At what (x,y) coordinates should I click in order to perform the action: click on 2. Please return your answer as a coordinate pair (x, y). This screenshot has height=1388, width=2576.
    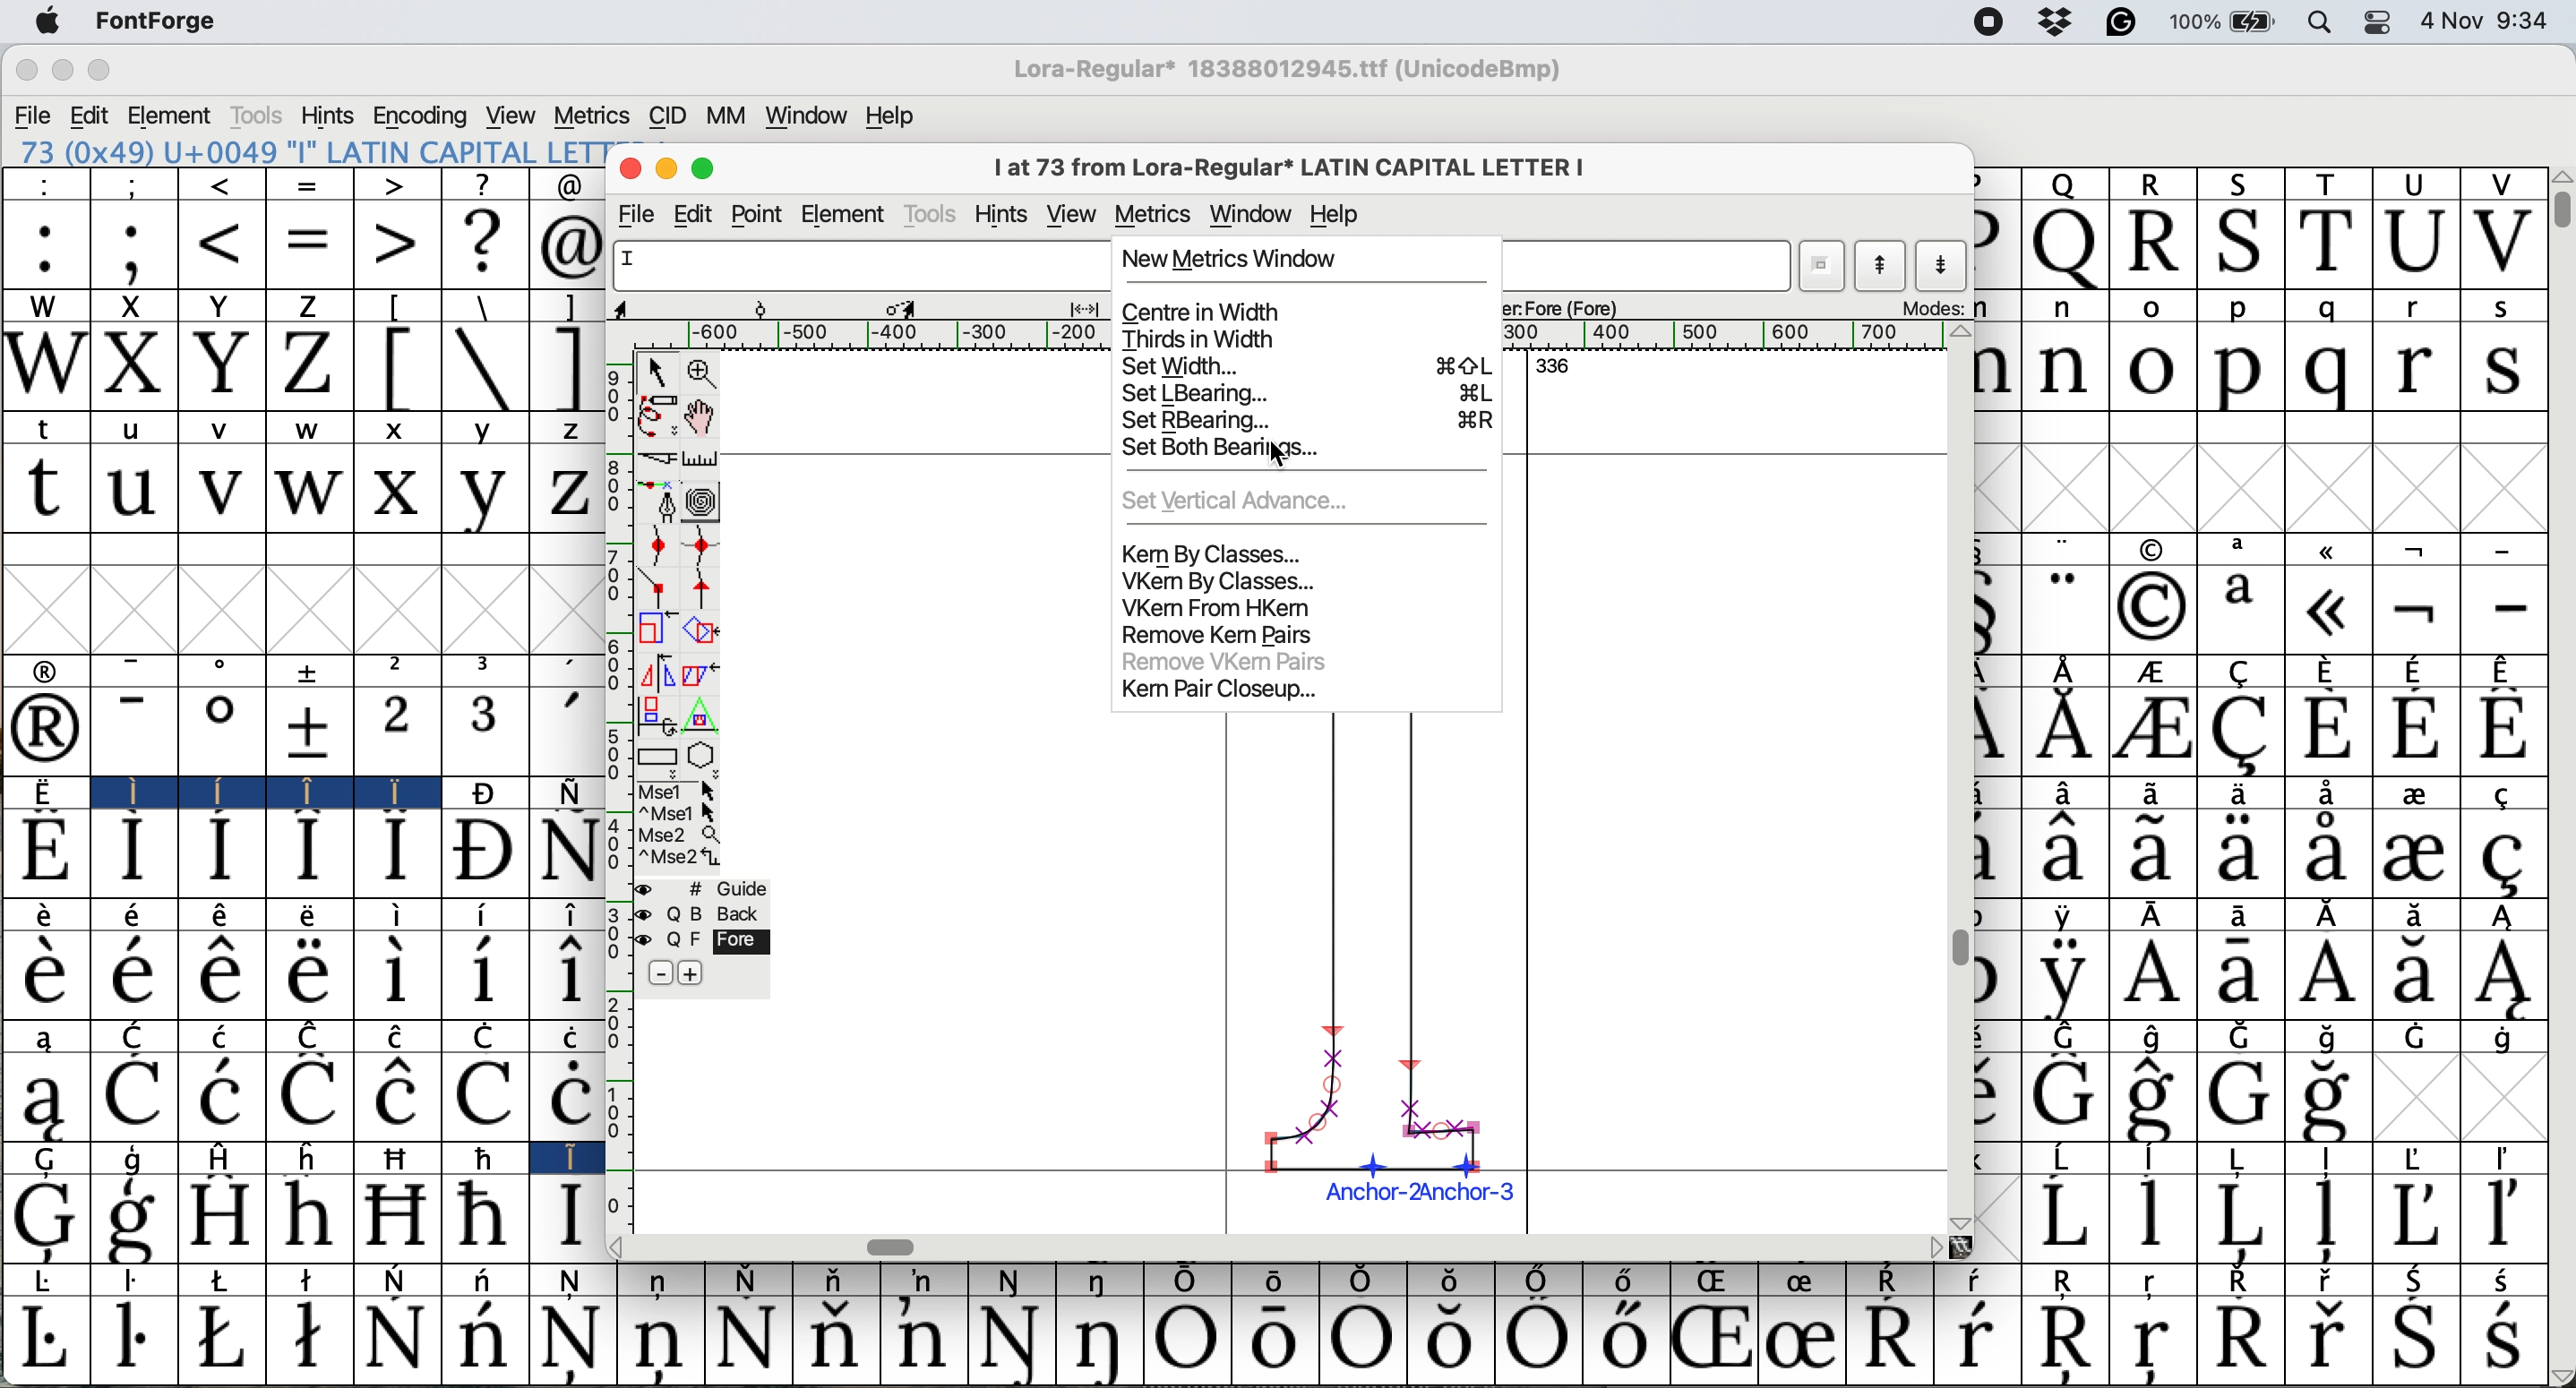
    Looking at the image, I should click on (395, 732).